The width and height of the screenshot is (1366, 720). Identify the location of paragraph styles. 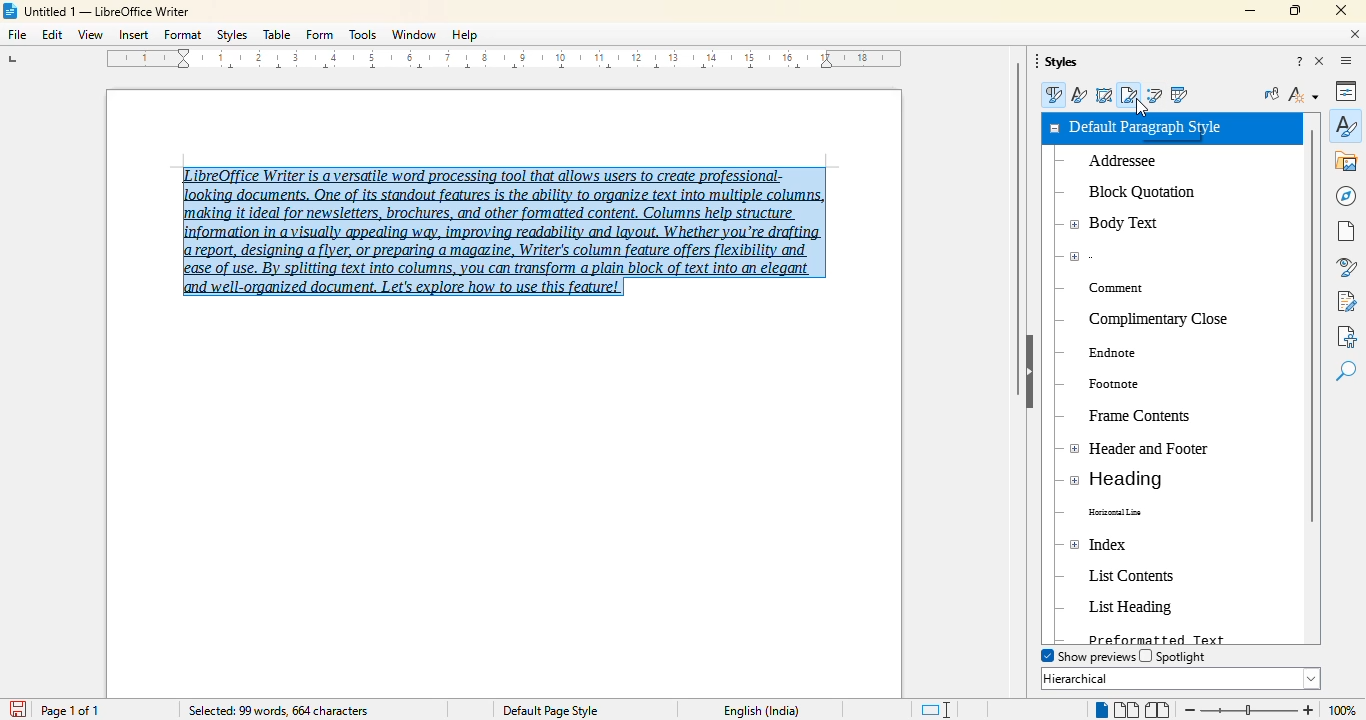
(1052, 95).